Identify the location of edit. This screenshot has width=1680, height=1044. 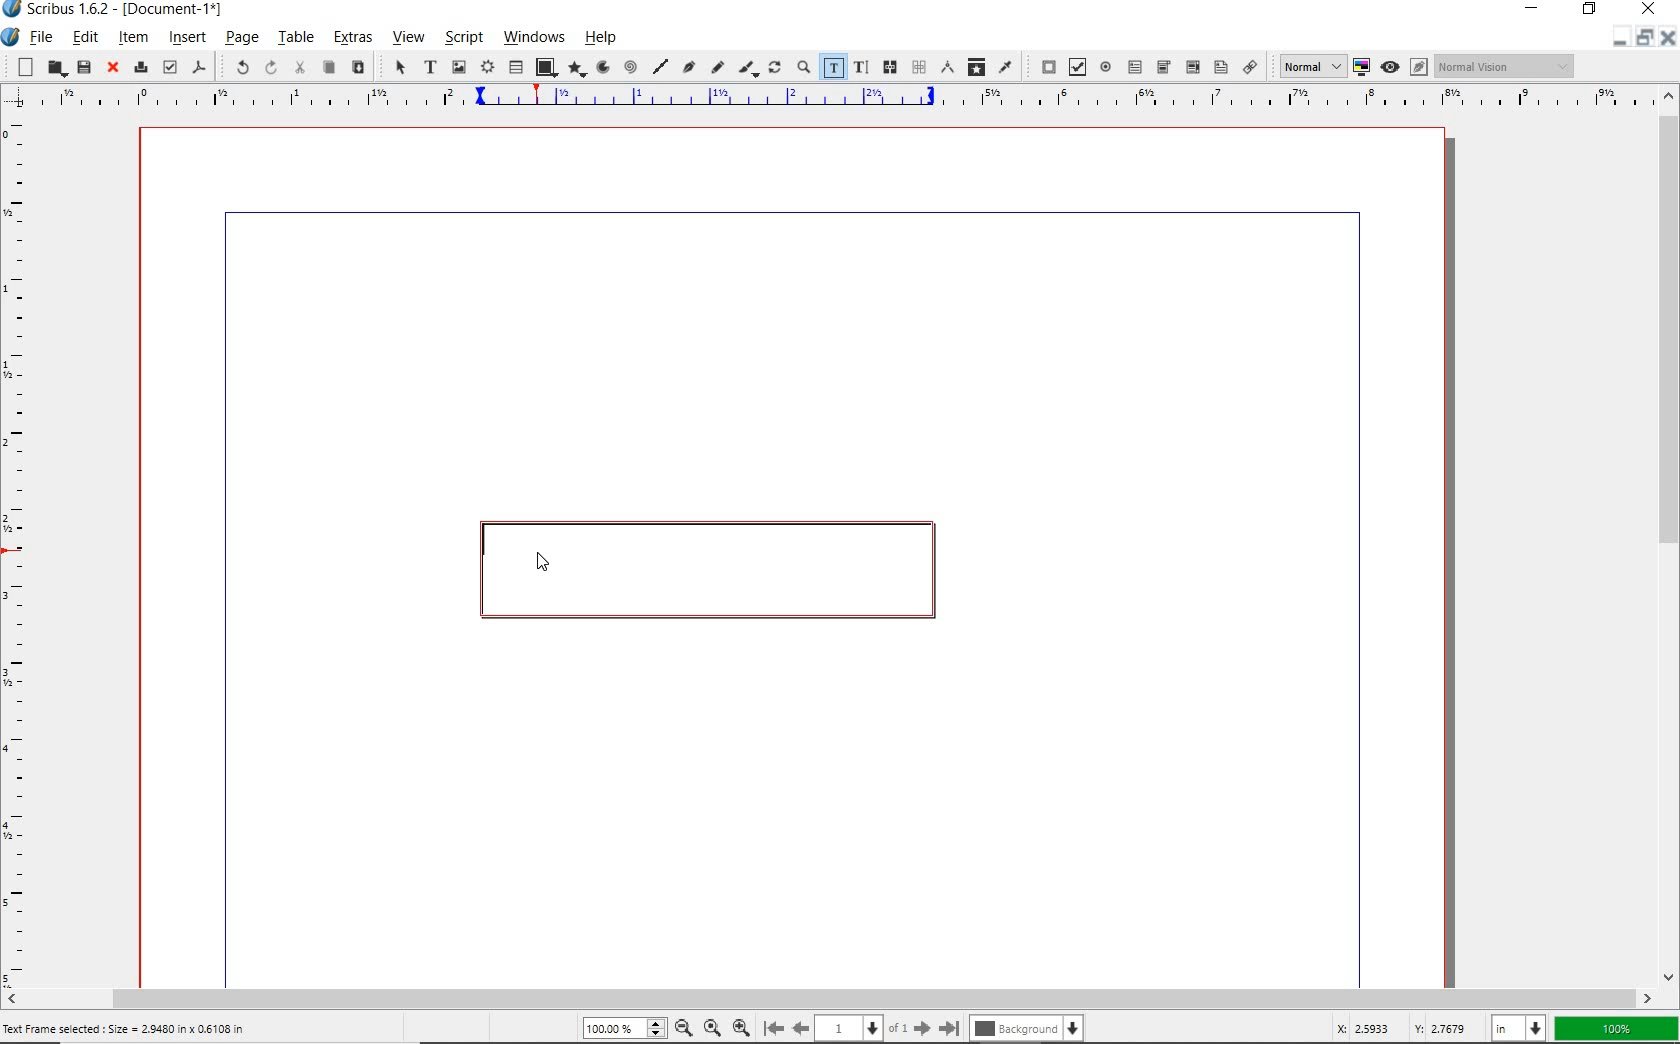
(85, 37).